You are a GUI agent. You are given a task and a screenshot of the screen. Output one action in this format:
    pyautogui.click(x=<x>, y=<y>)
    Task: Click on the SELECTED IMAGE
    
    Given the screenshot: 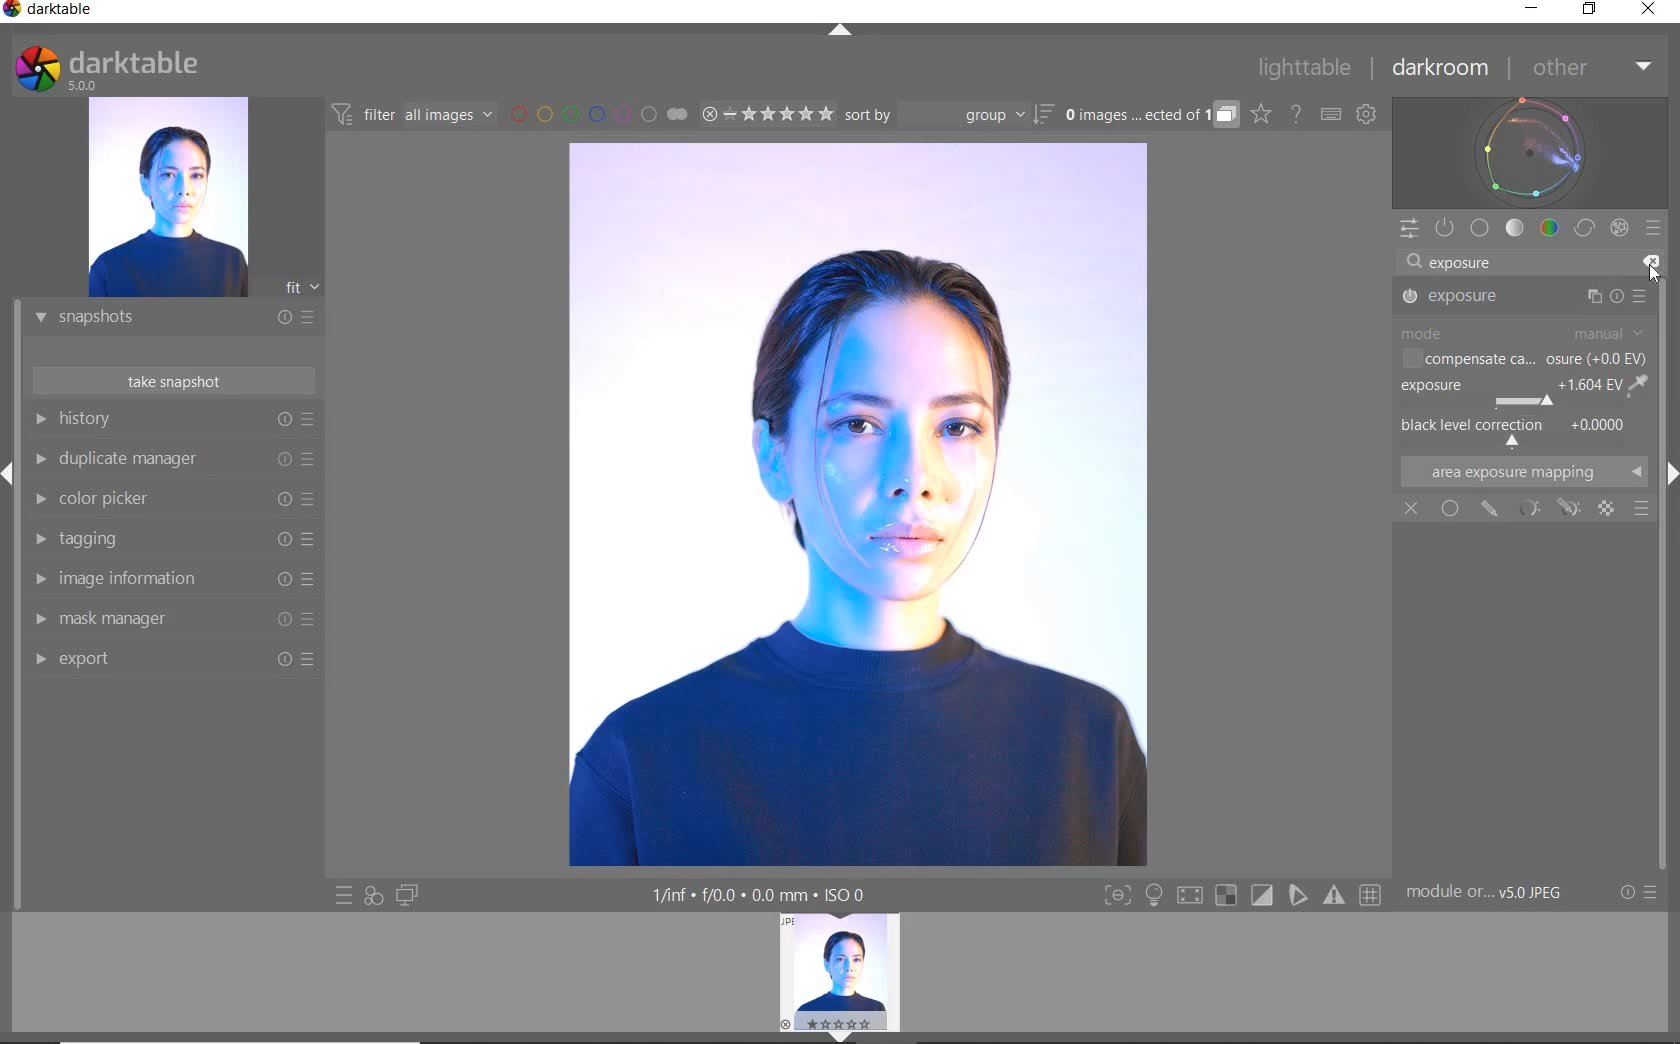 What is the action you would take?
    pyautogui.click(x=856, y=504)
    